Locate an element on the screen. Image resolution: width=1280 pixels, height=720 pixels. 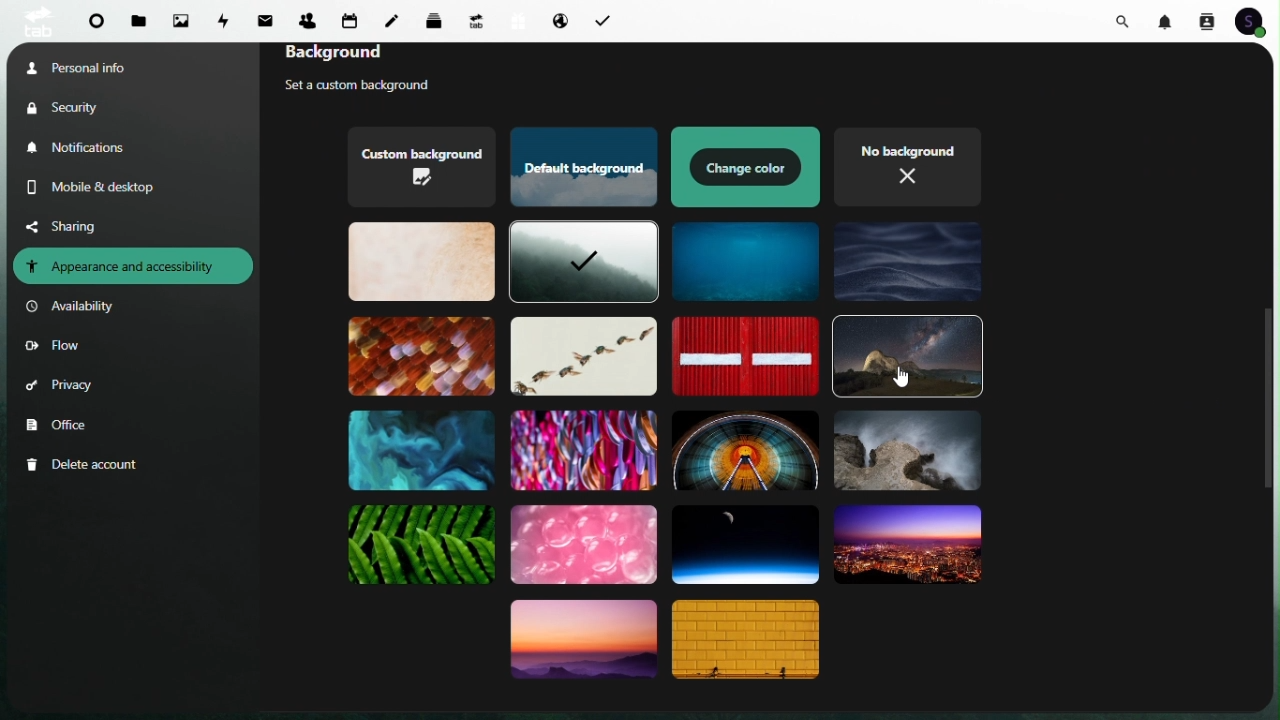
Account icon is located at coordinates (1256, 21).